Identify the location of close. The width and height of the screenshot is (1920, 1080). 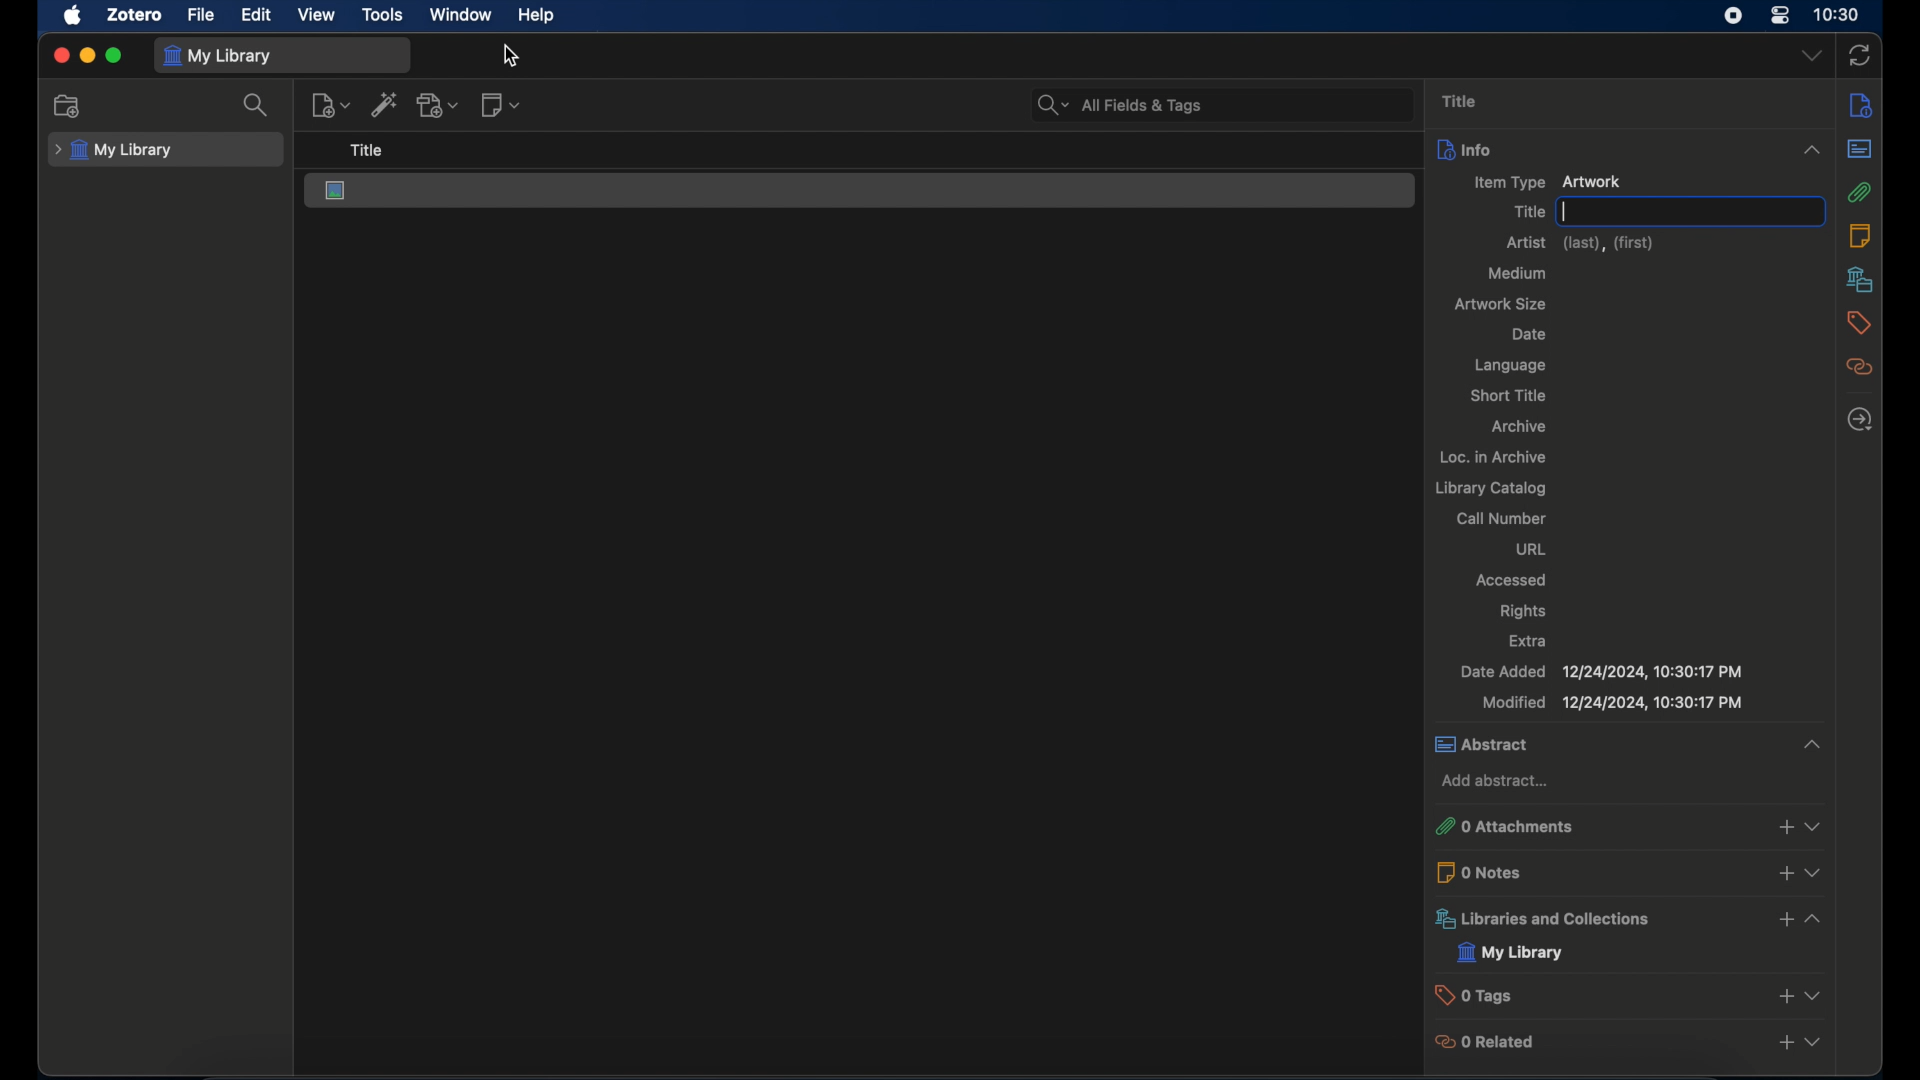
(62, 55).